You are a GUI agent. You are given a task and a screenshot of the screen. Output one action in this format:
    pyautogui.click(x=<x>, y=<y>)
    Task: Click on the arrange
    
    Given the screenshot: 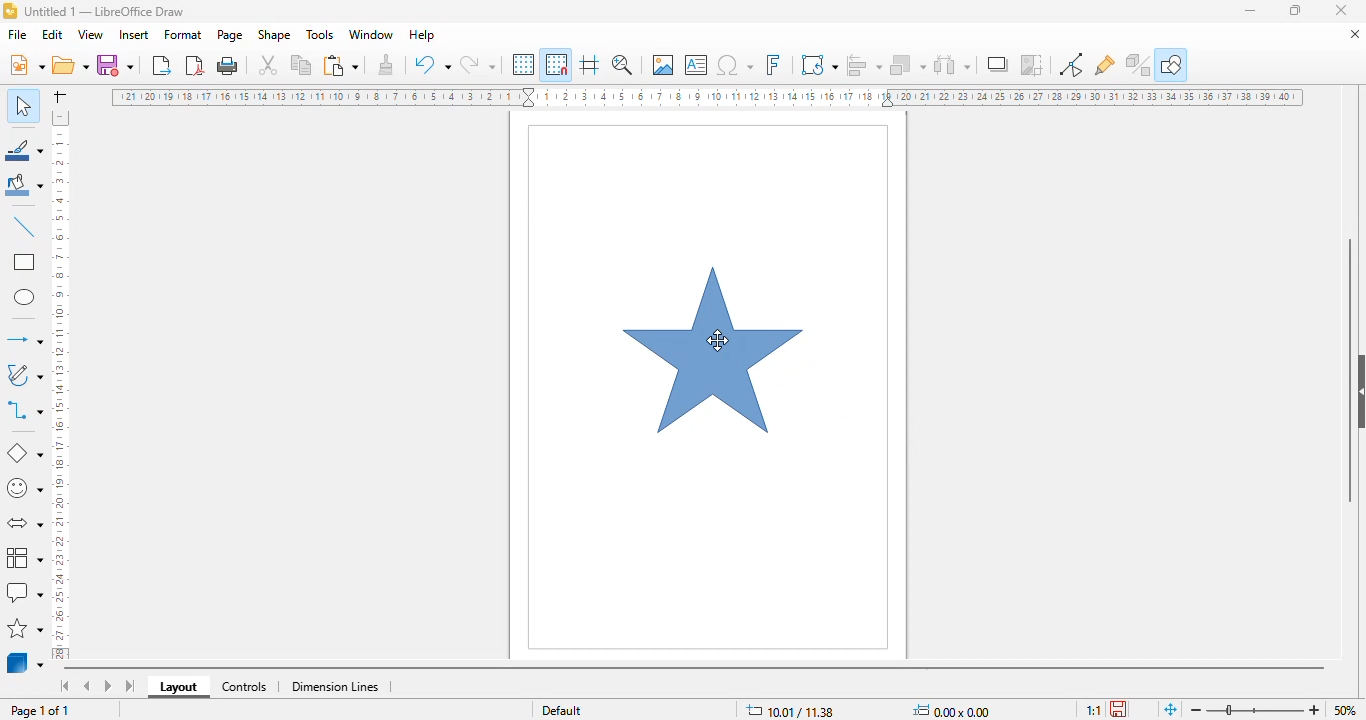 What is the action you would take?
    pyautogui.click(x=908, y=65)
    